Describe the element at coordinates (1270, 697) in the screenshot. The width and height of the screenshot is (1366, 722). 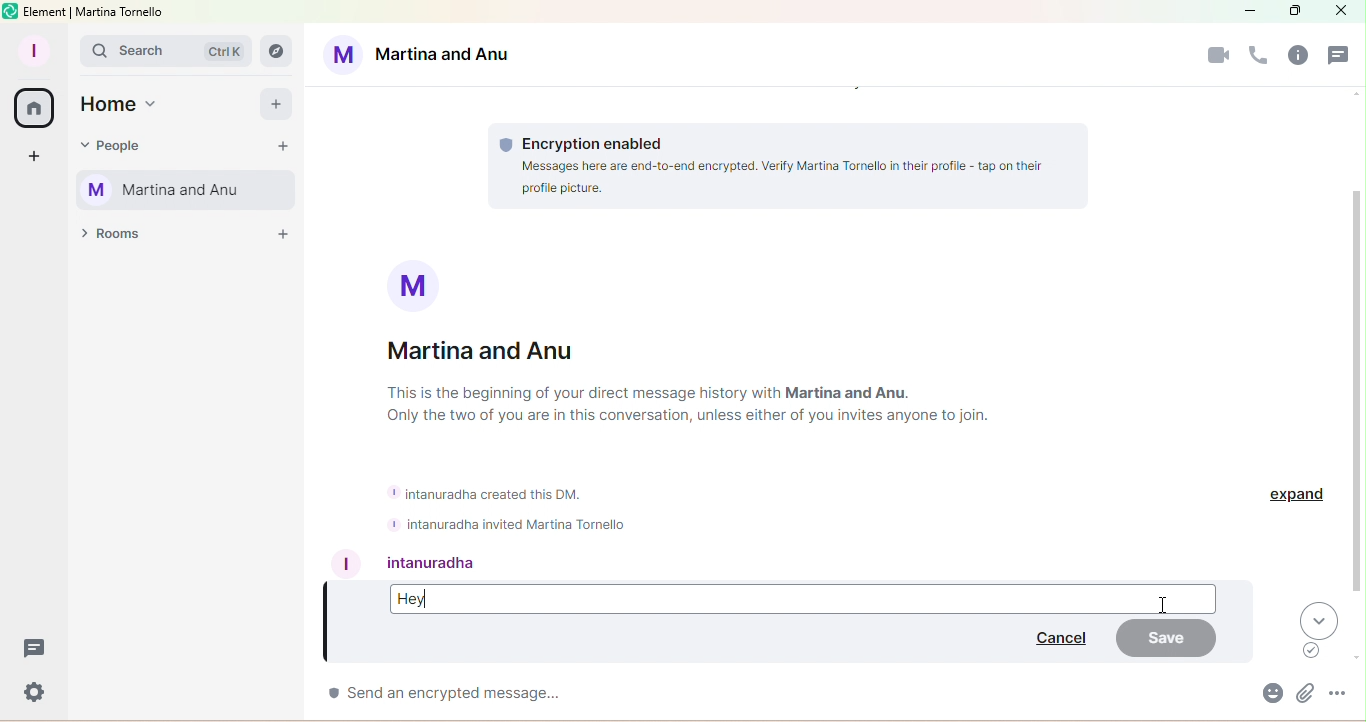
I see `Emoji` at that location.